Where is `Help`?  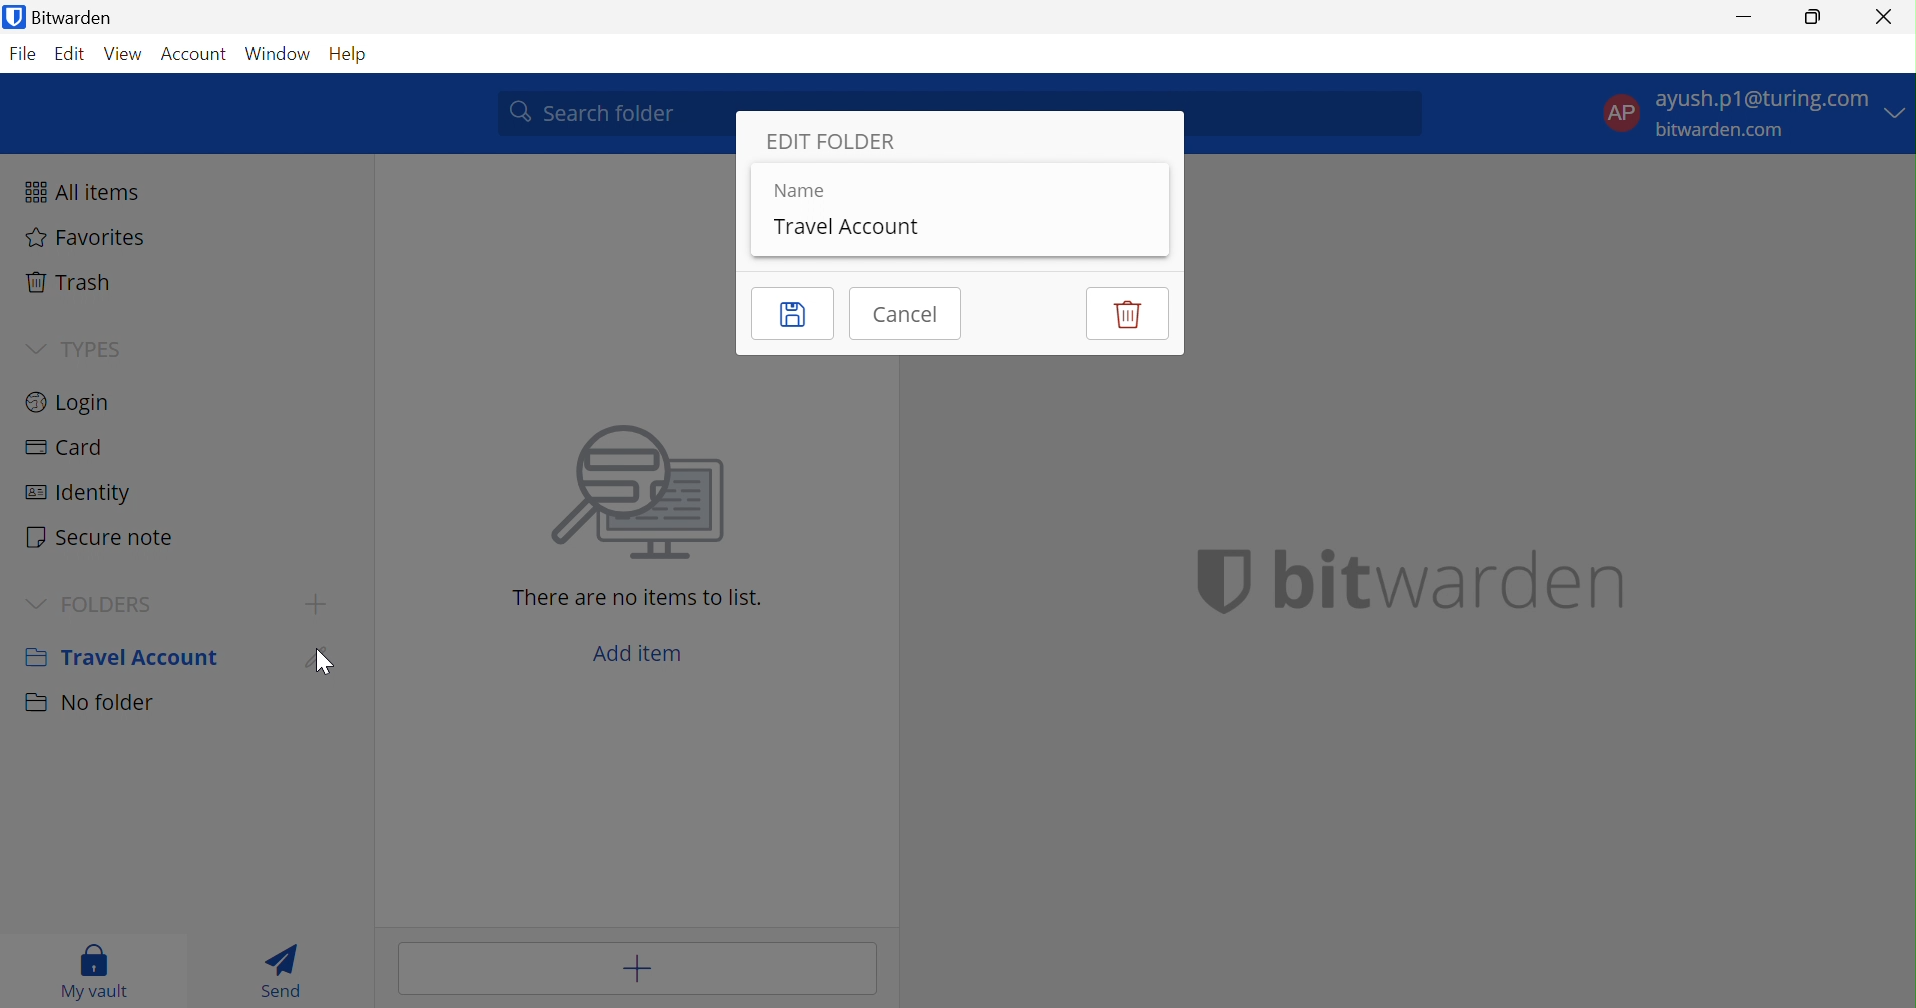
Help is located at coordinates (344, 55).